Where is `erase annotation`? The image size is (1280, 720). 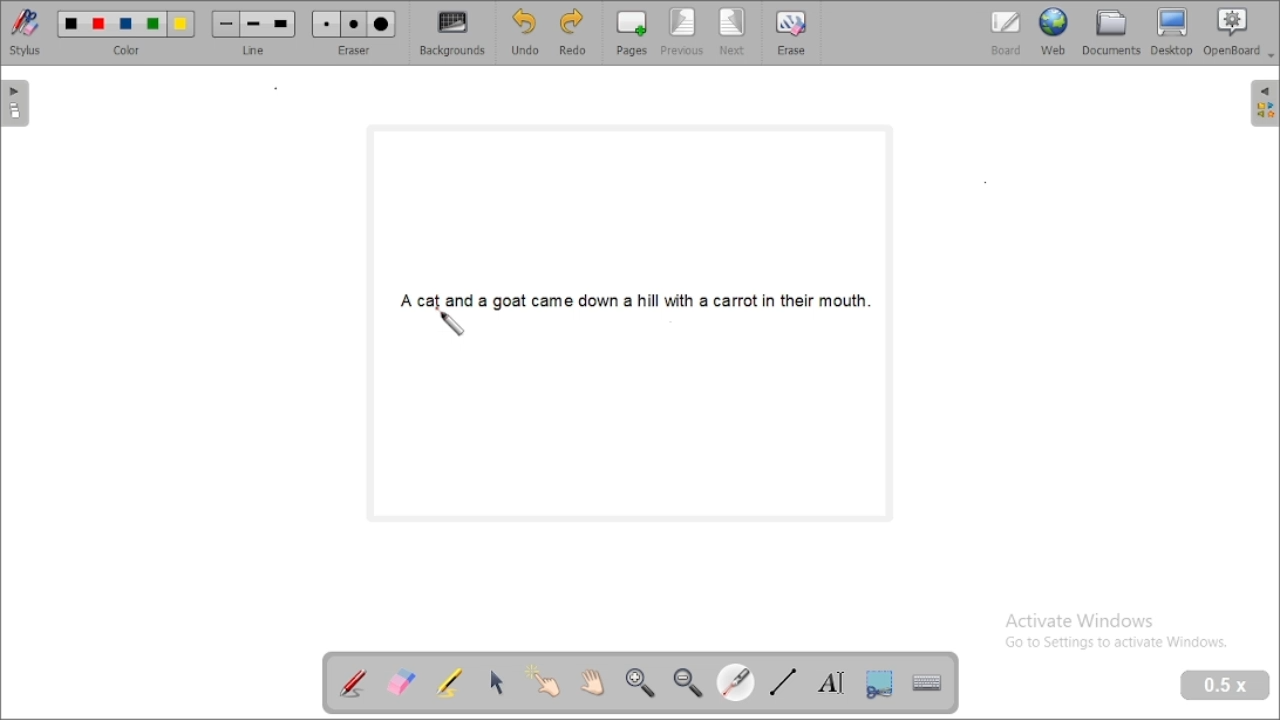 erase annotation is located at coordinates (402, 682).